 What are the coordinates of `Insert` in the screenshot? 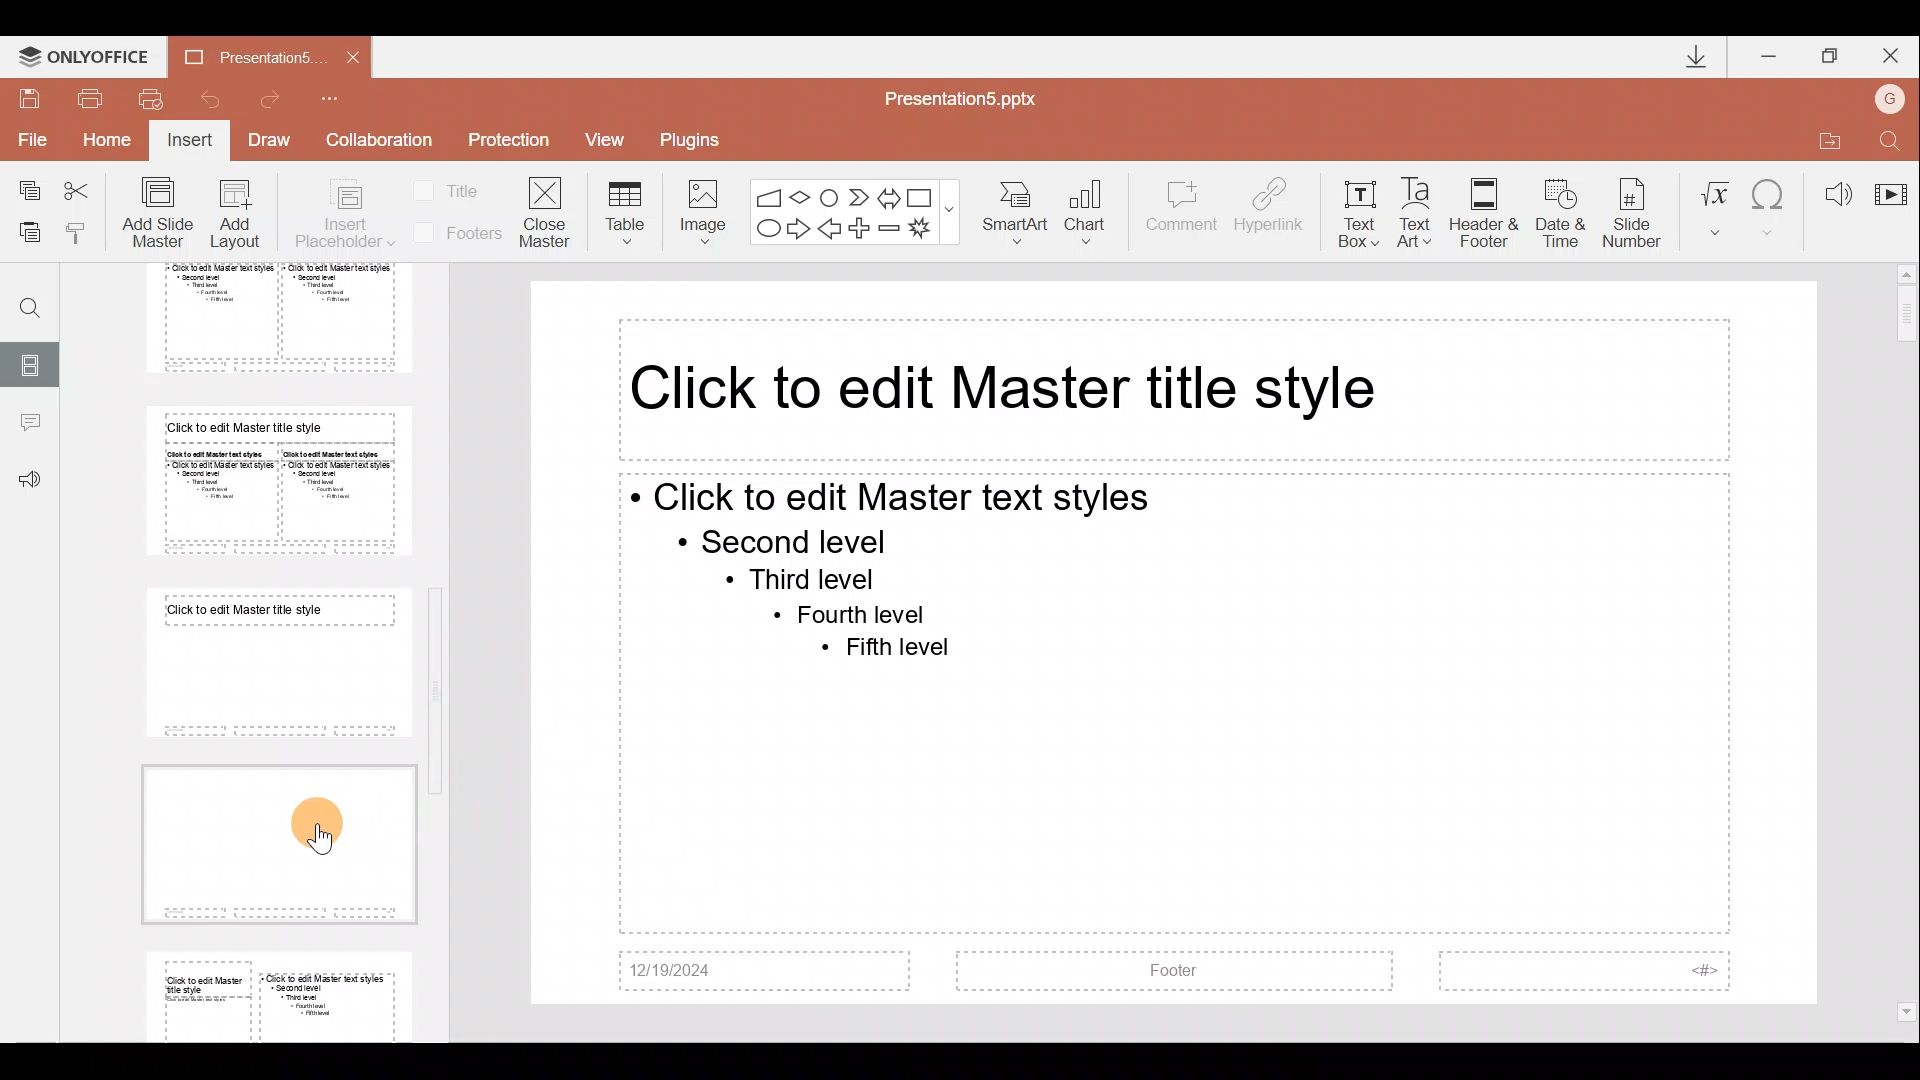 It's located at (191, 142).